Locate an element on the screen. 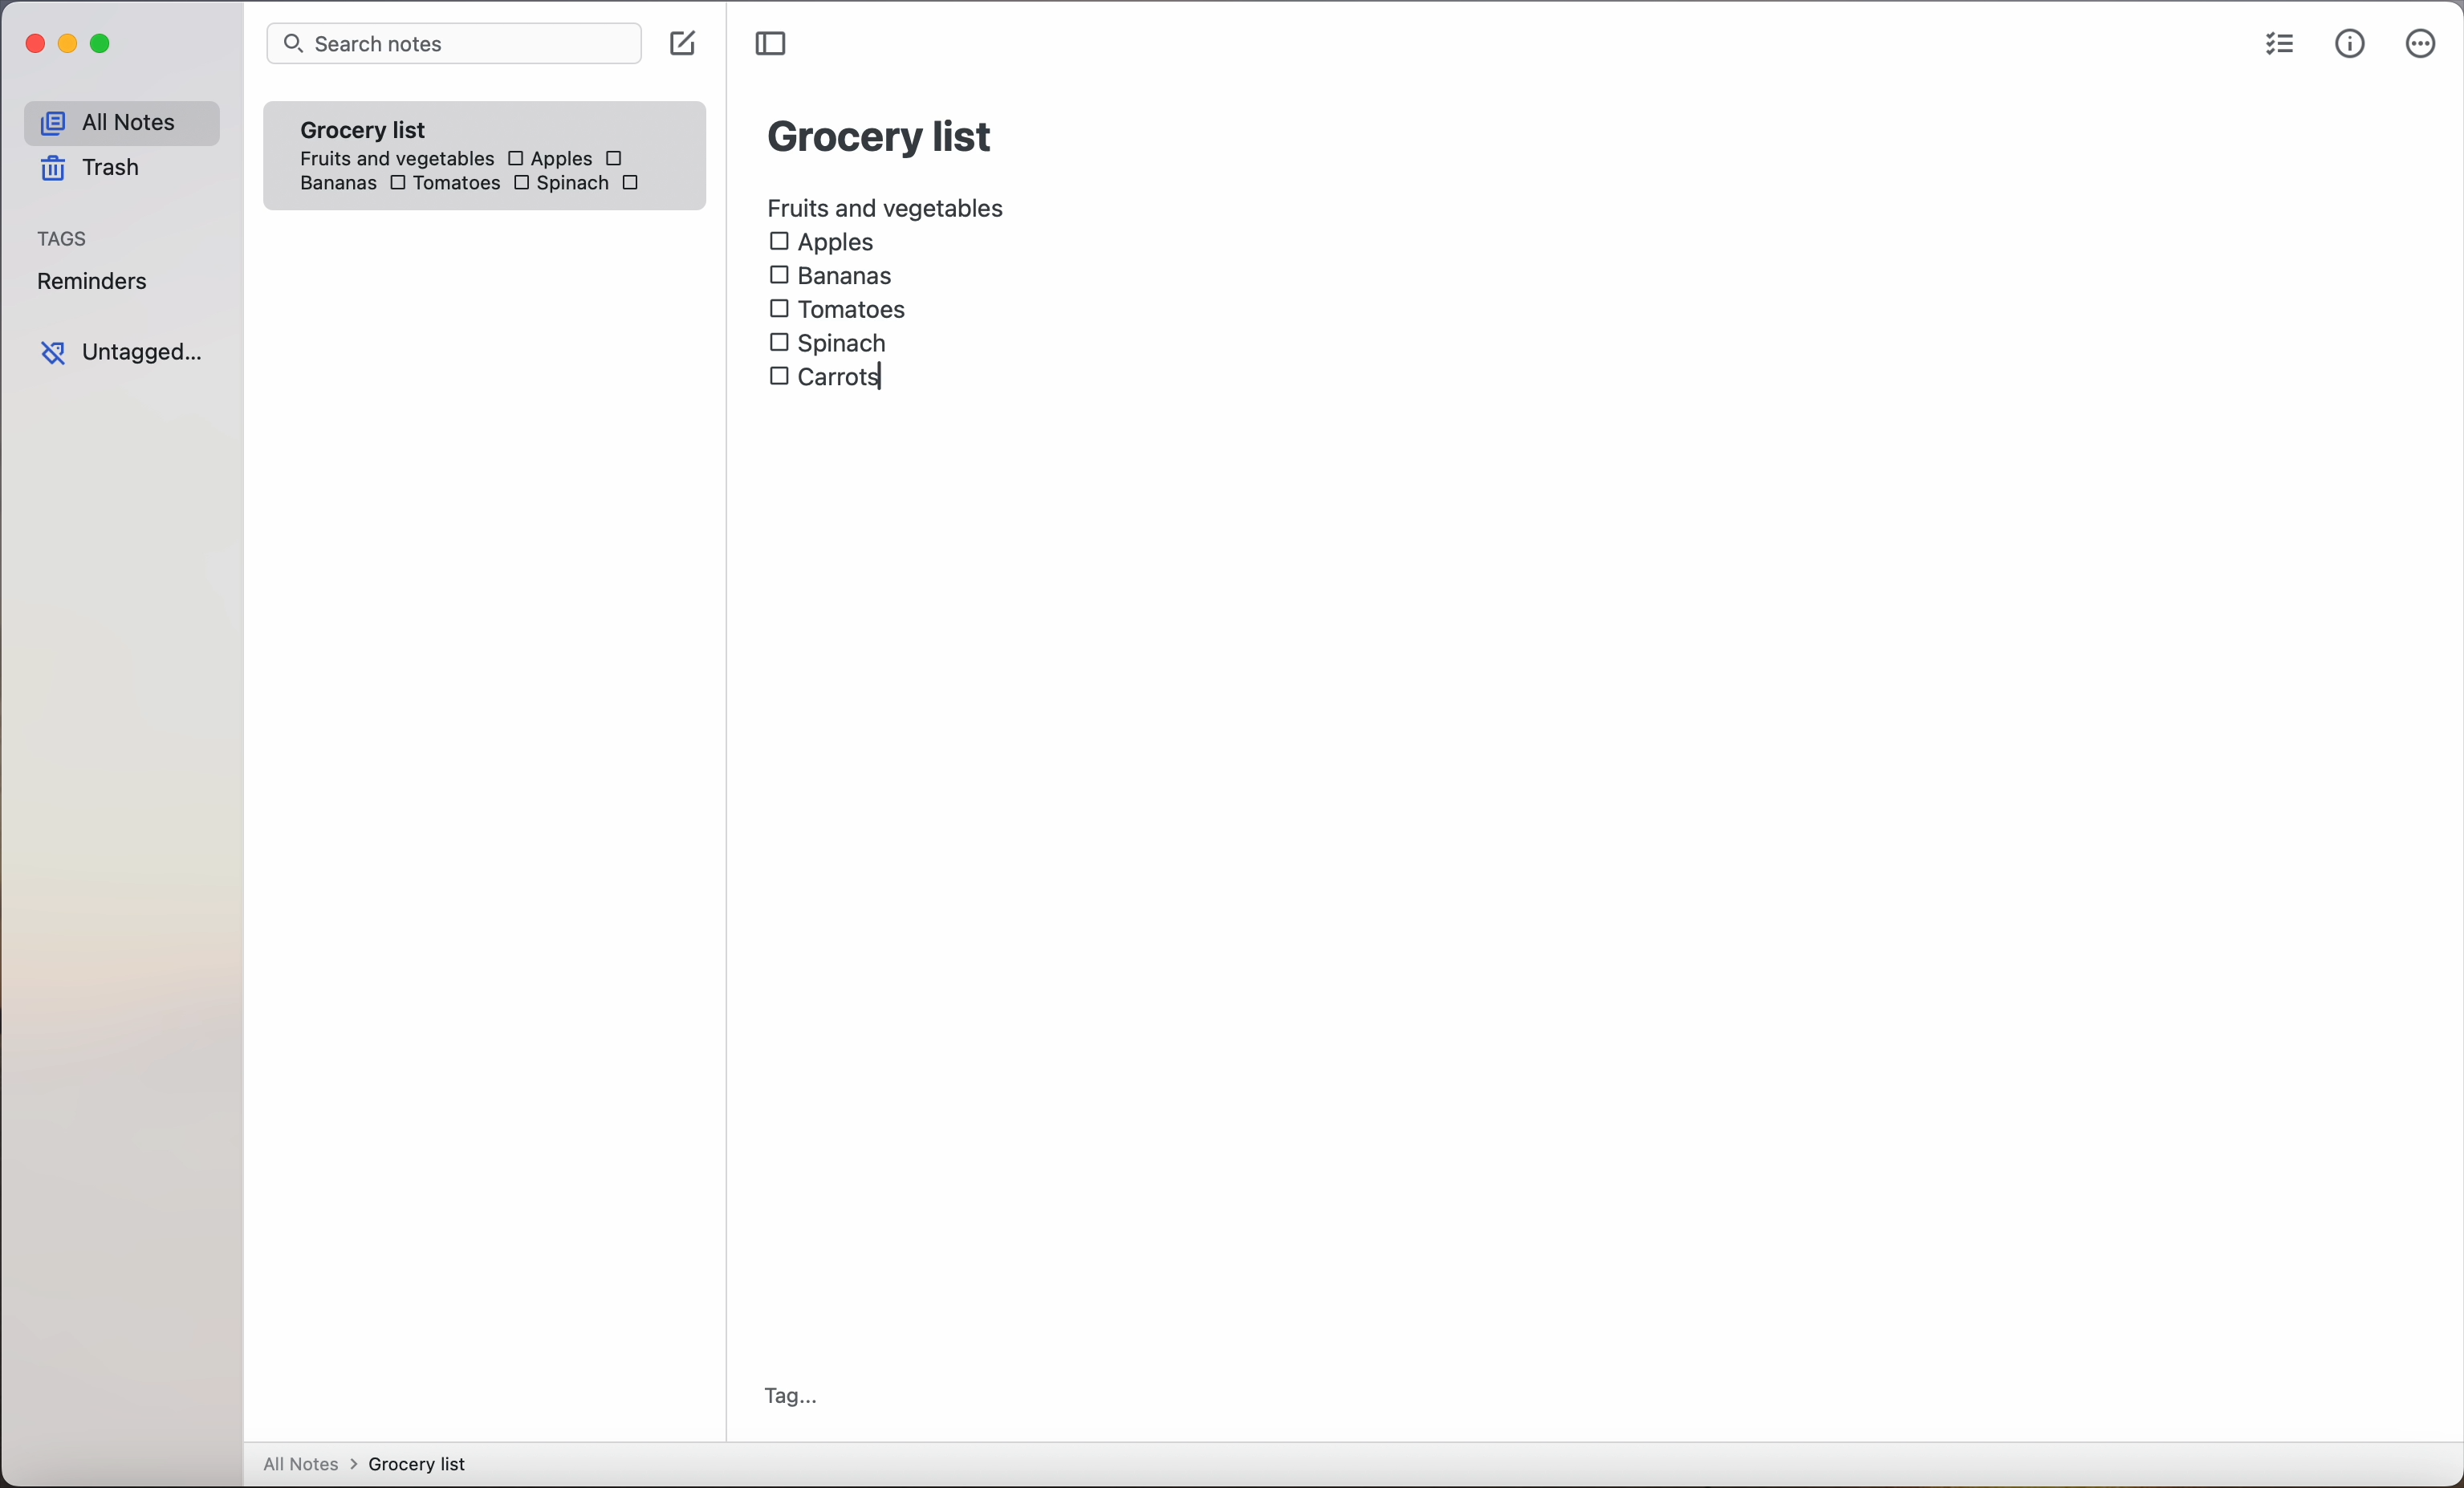 This screenshot has width=2464, height=1488. carrots is located at coordinates (636, 184).